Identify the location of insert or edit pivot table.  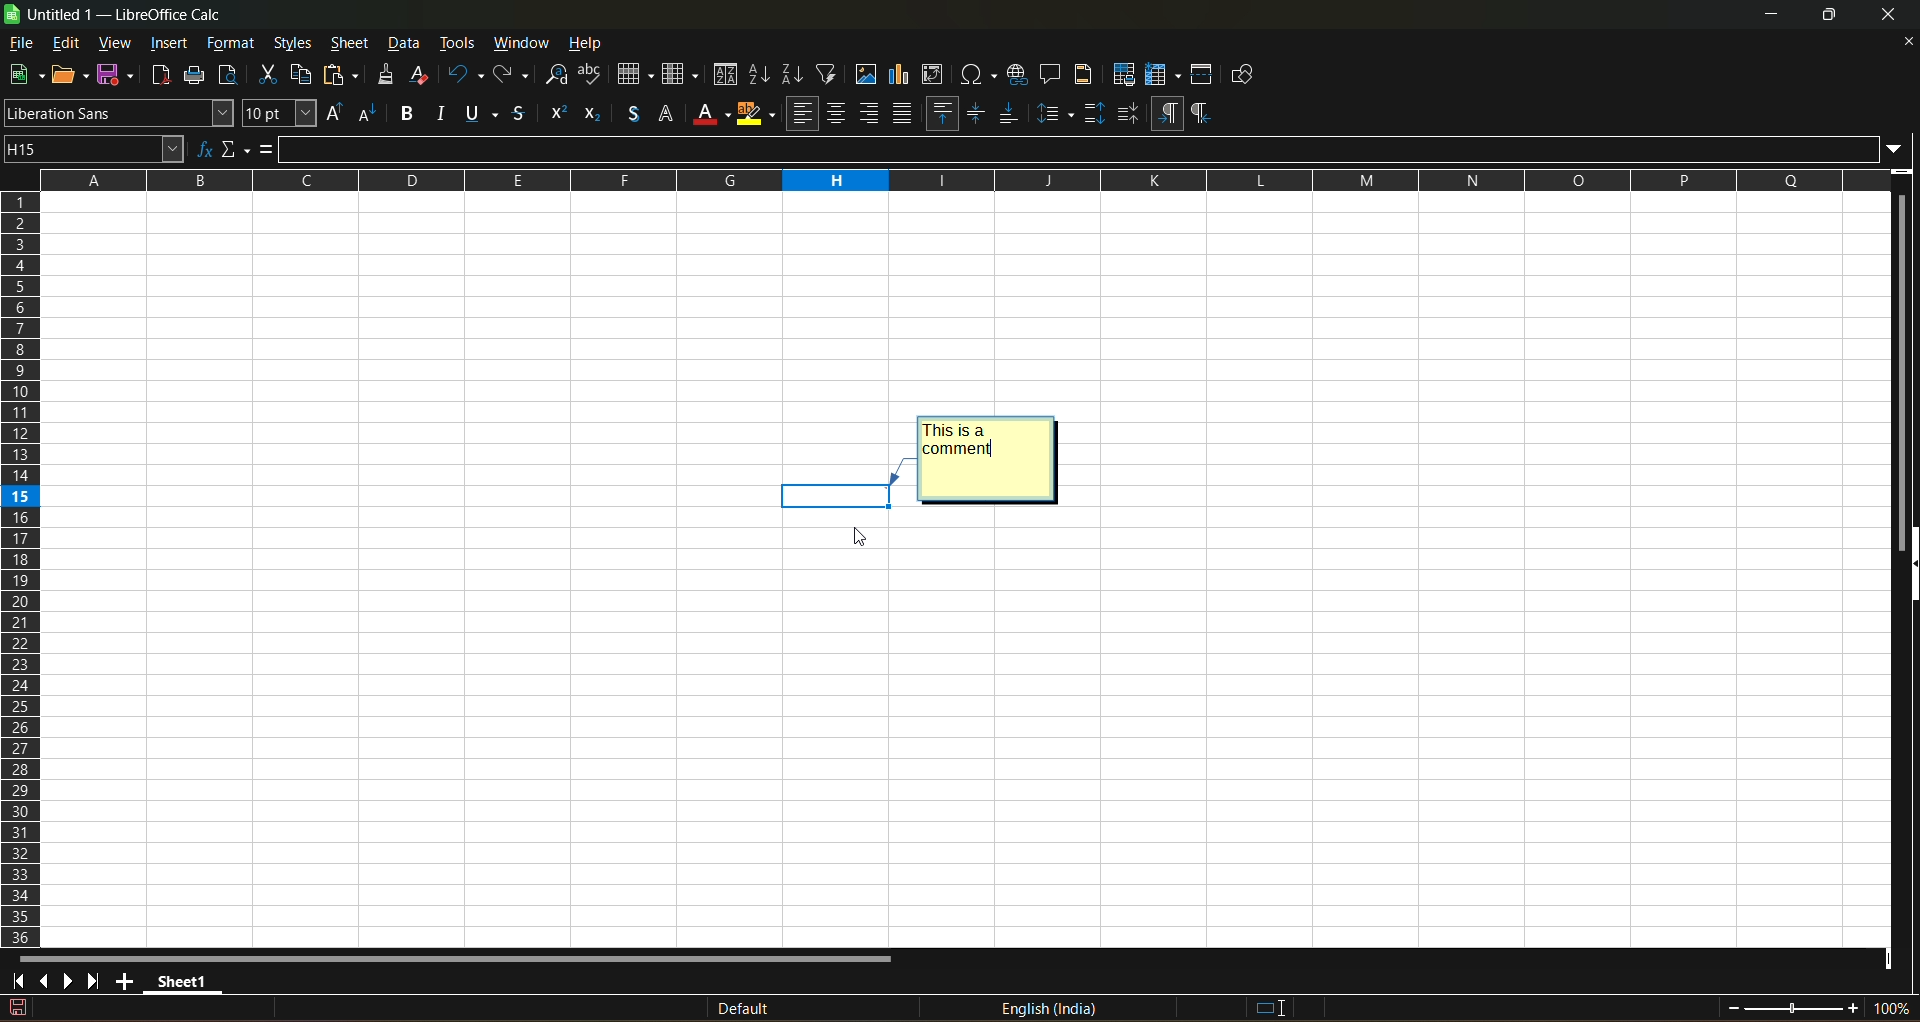
(932, 75).